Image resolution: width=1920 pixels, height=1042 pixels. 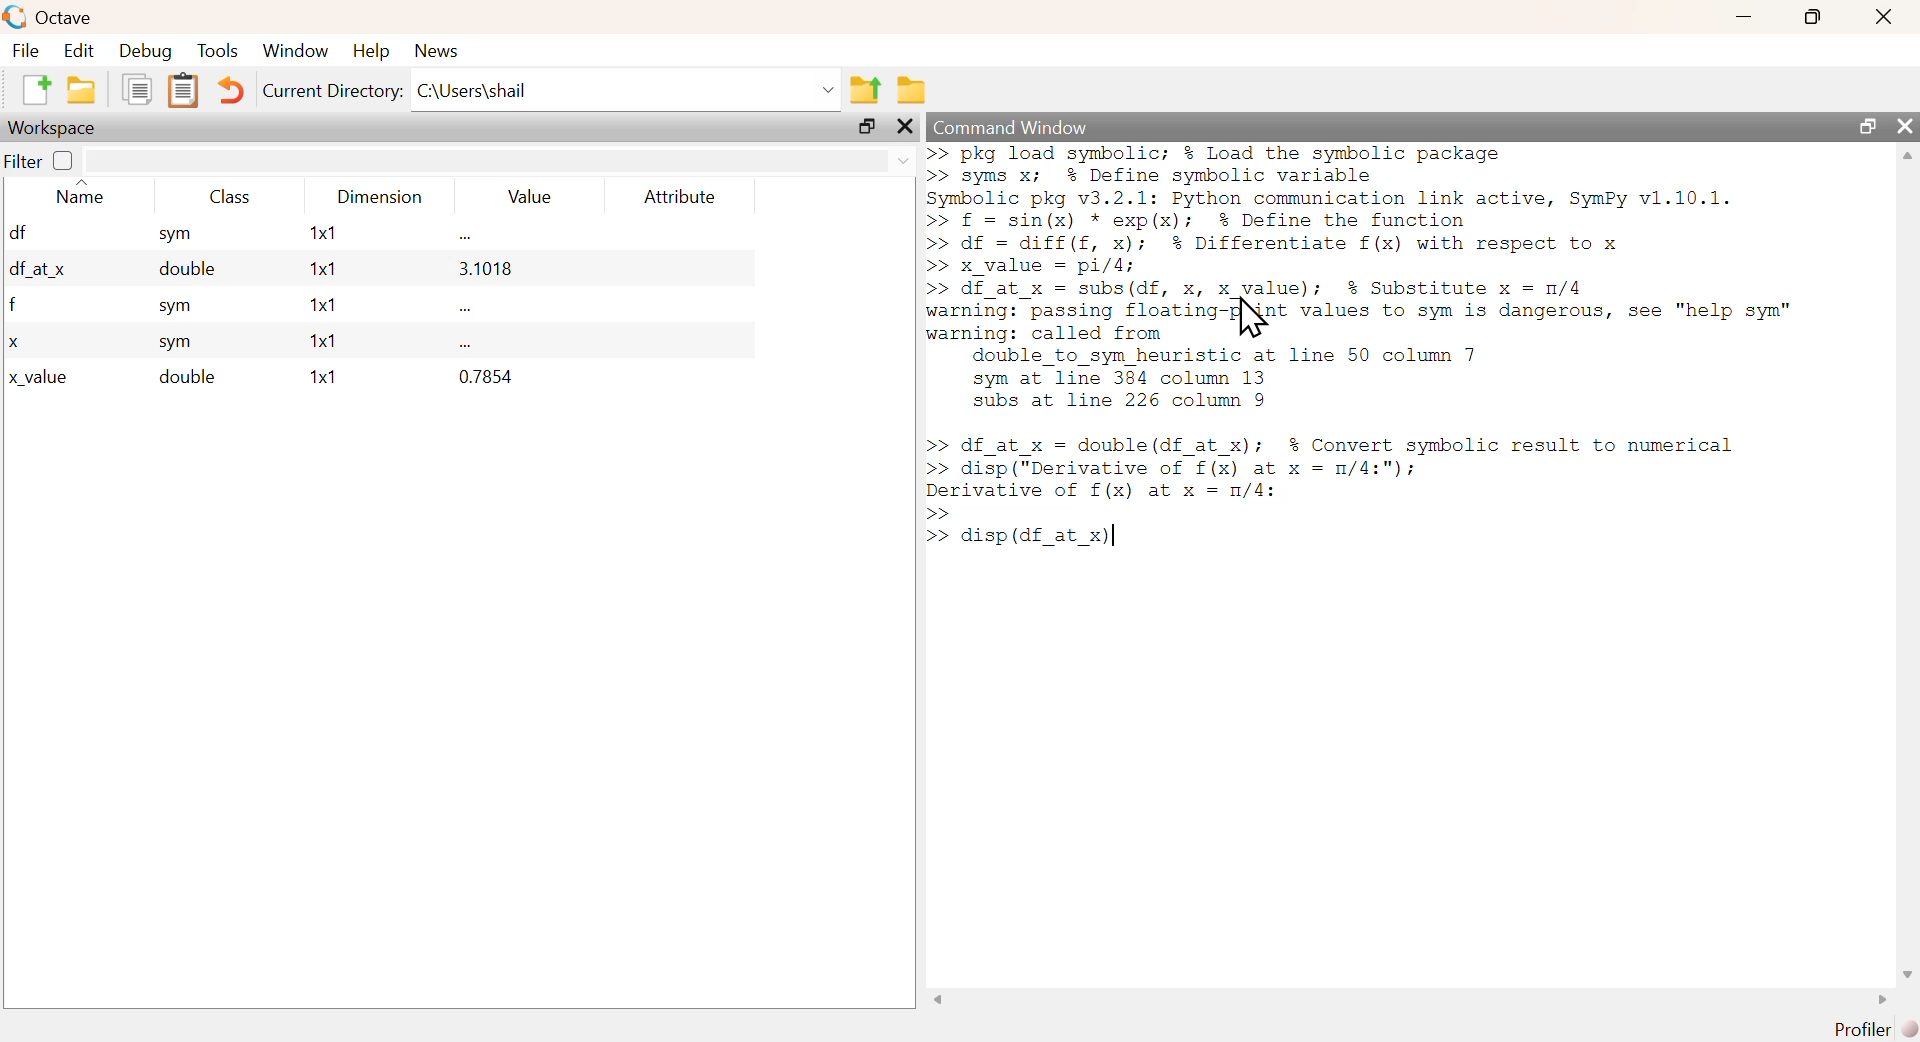 I want to click on 1x1, so click(x=324, y=270).